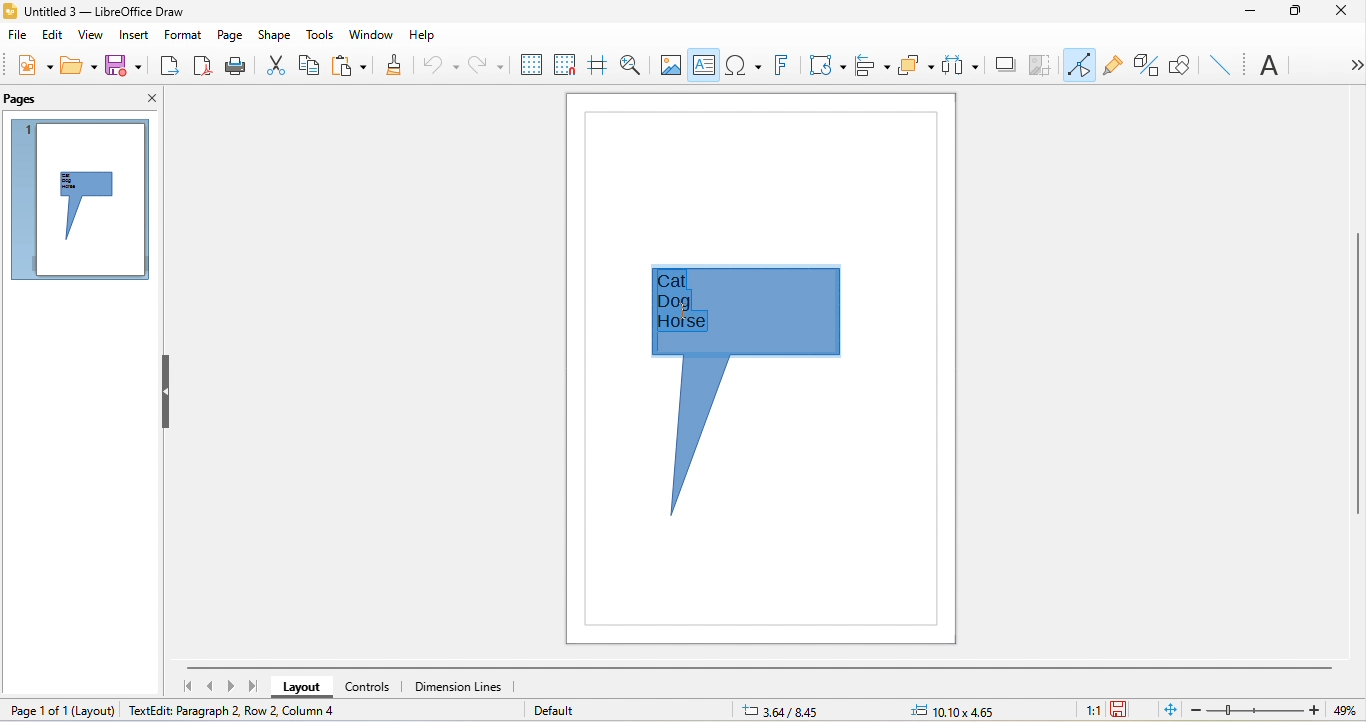 The image size is (1366, 722). What do you see at coordinates (230, 32) in the screenshot?
I see `page` at bounding box center [230, 32].